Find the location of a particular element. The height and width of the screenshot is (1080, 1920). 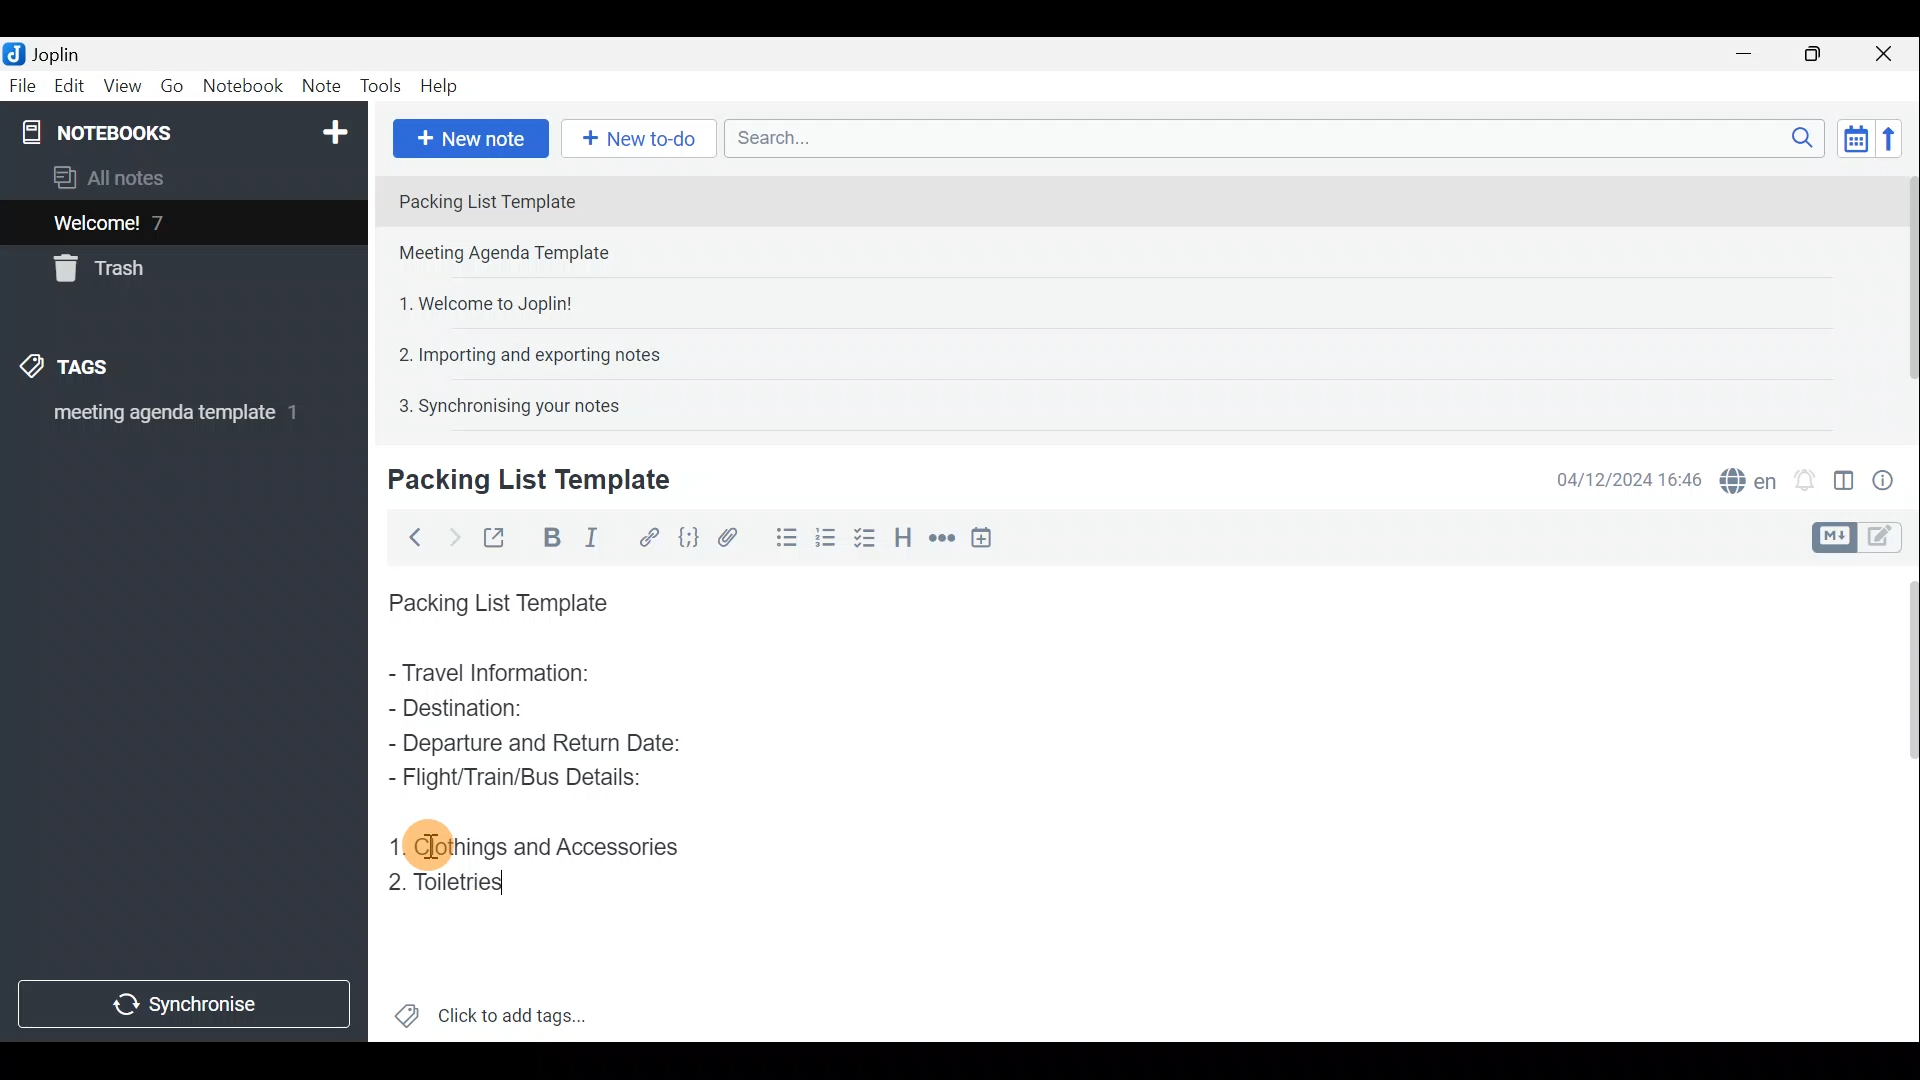

Numbered list is located at coordinates (867, 537).